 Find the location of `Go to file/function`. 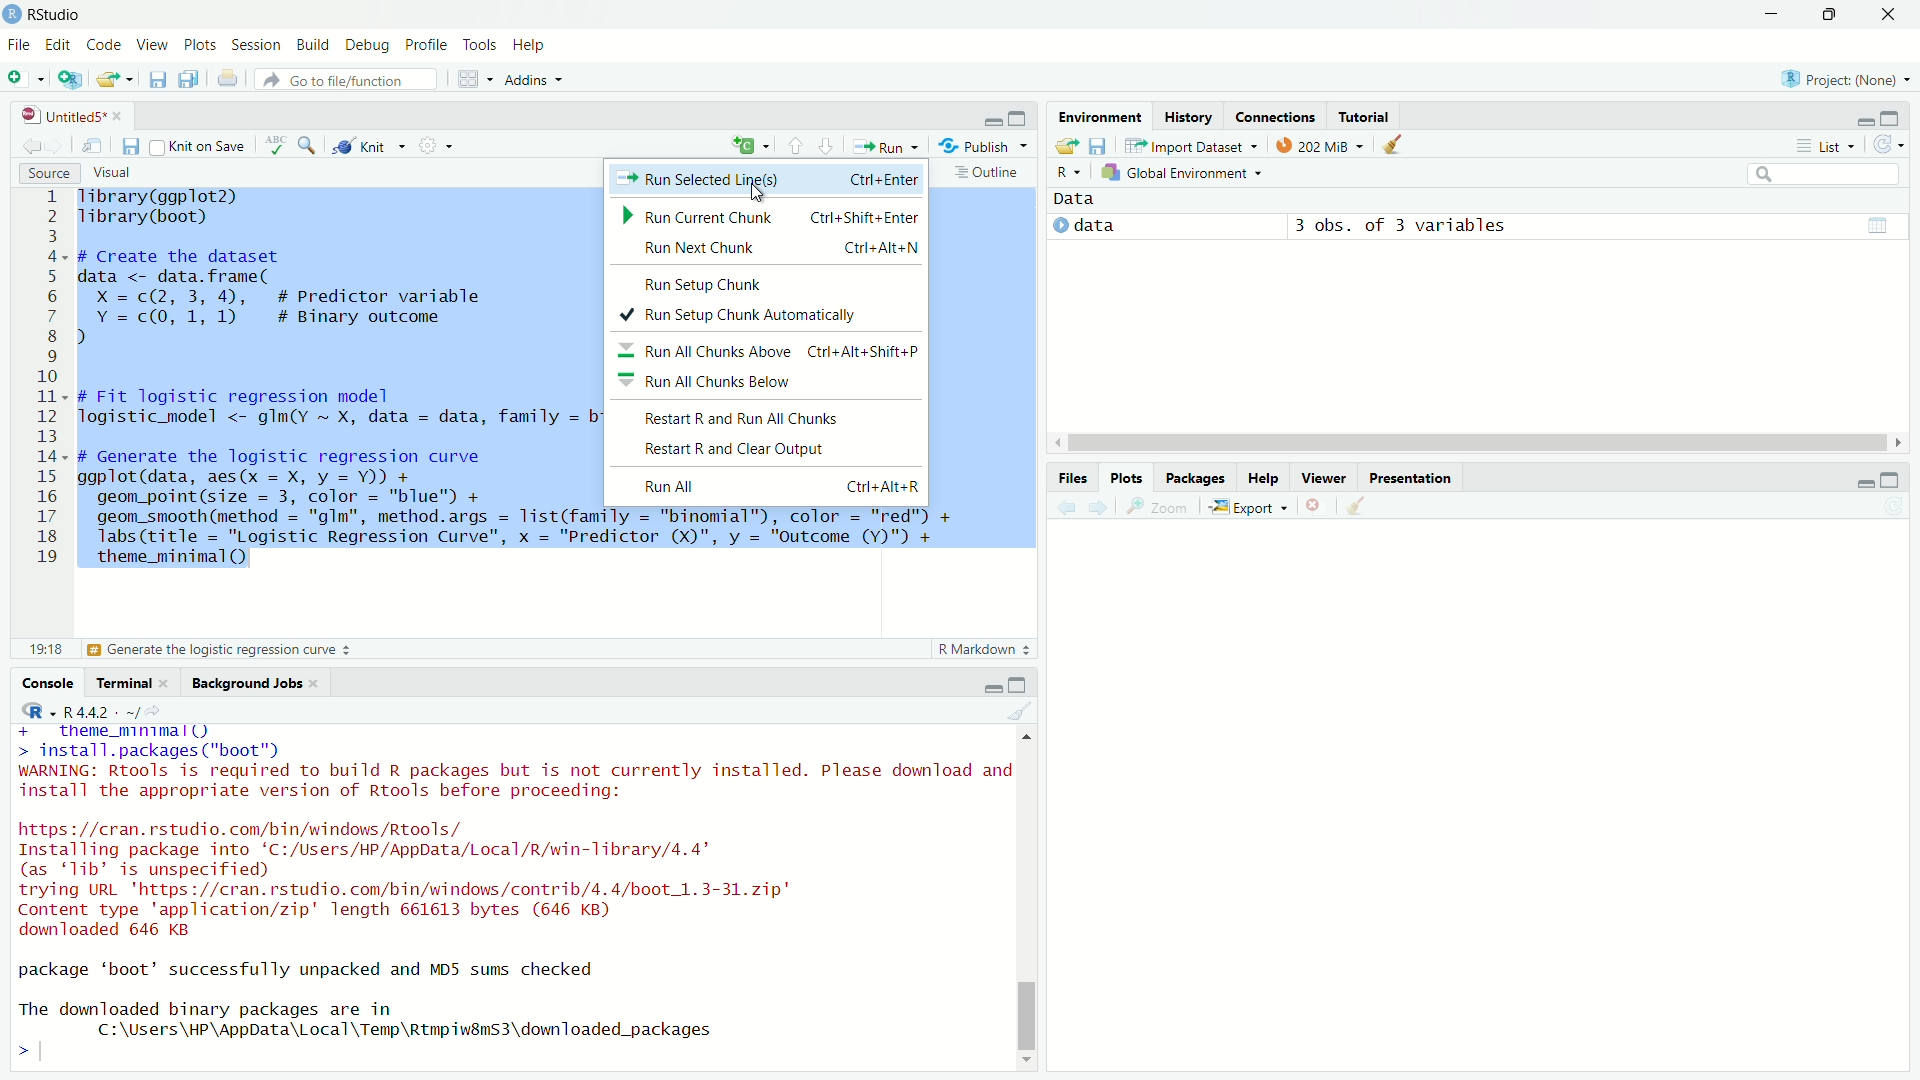

Go to file/function is located at coordinates (346, 79).